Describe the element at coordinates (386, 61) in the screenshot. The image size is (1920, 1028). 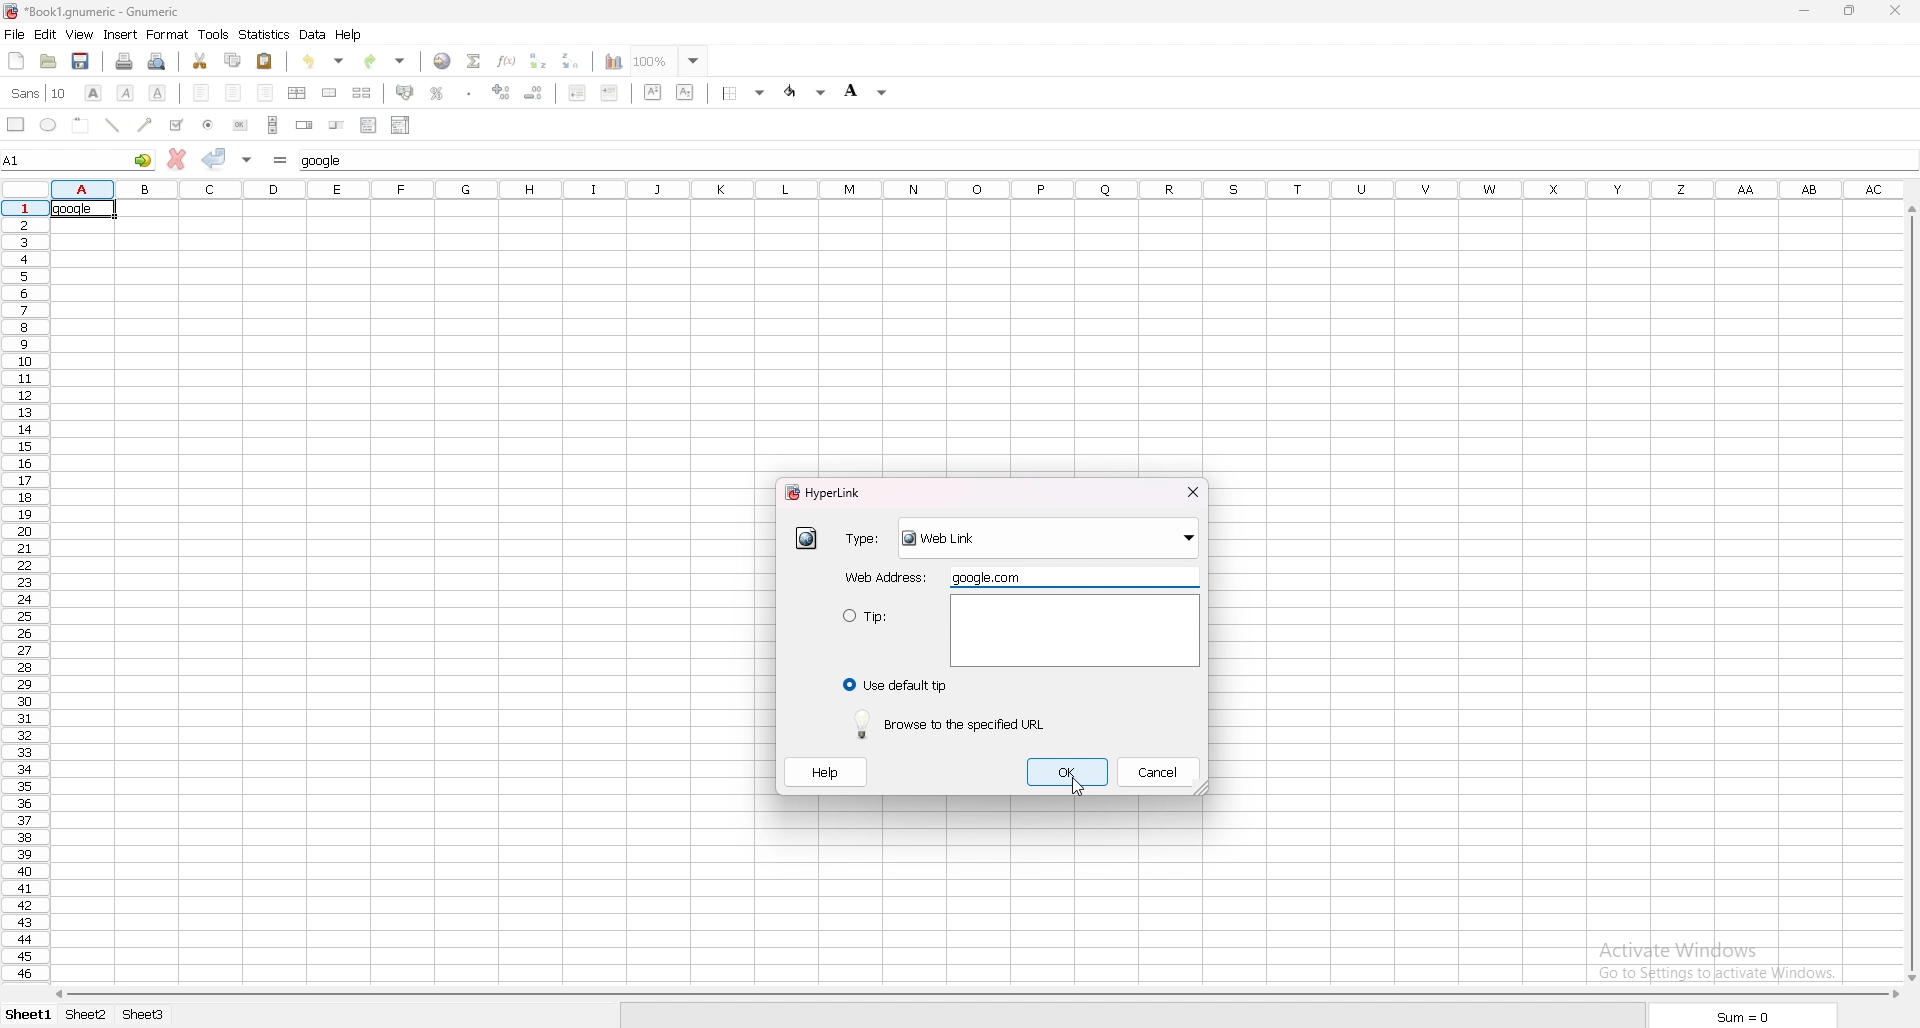
I see `redo` at that location.